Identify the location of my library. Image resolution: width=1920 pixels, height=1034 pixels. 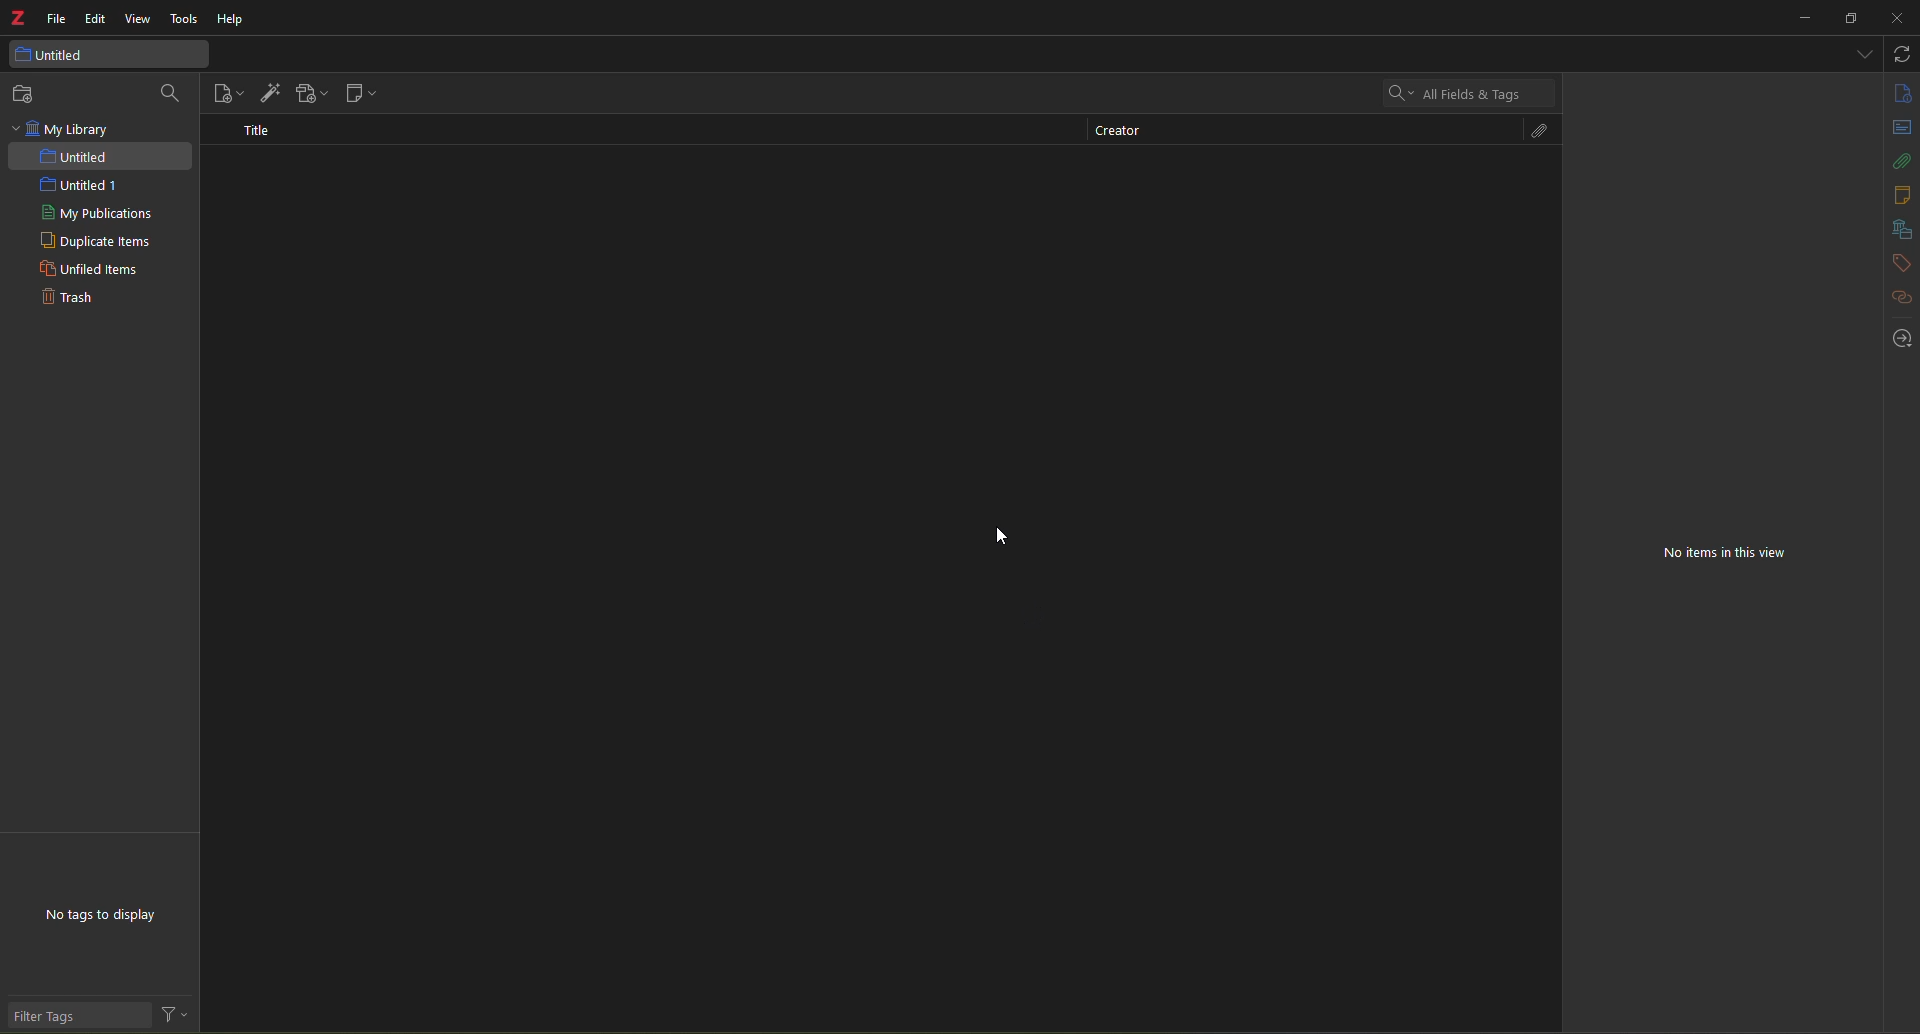
(64, 129).